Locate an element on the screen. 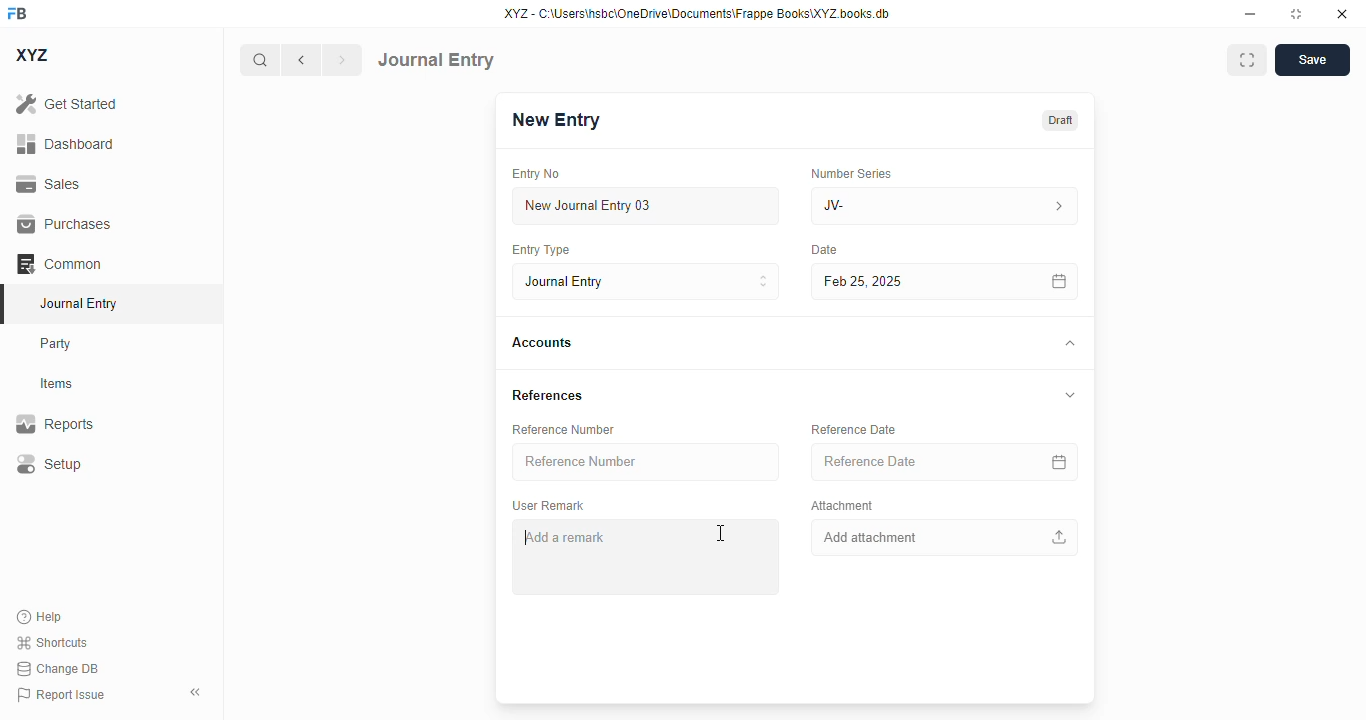 The image size is (1366, 720). reference data is located at coordinates (854, 429).